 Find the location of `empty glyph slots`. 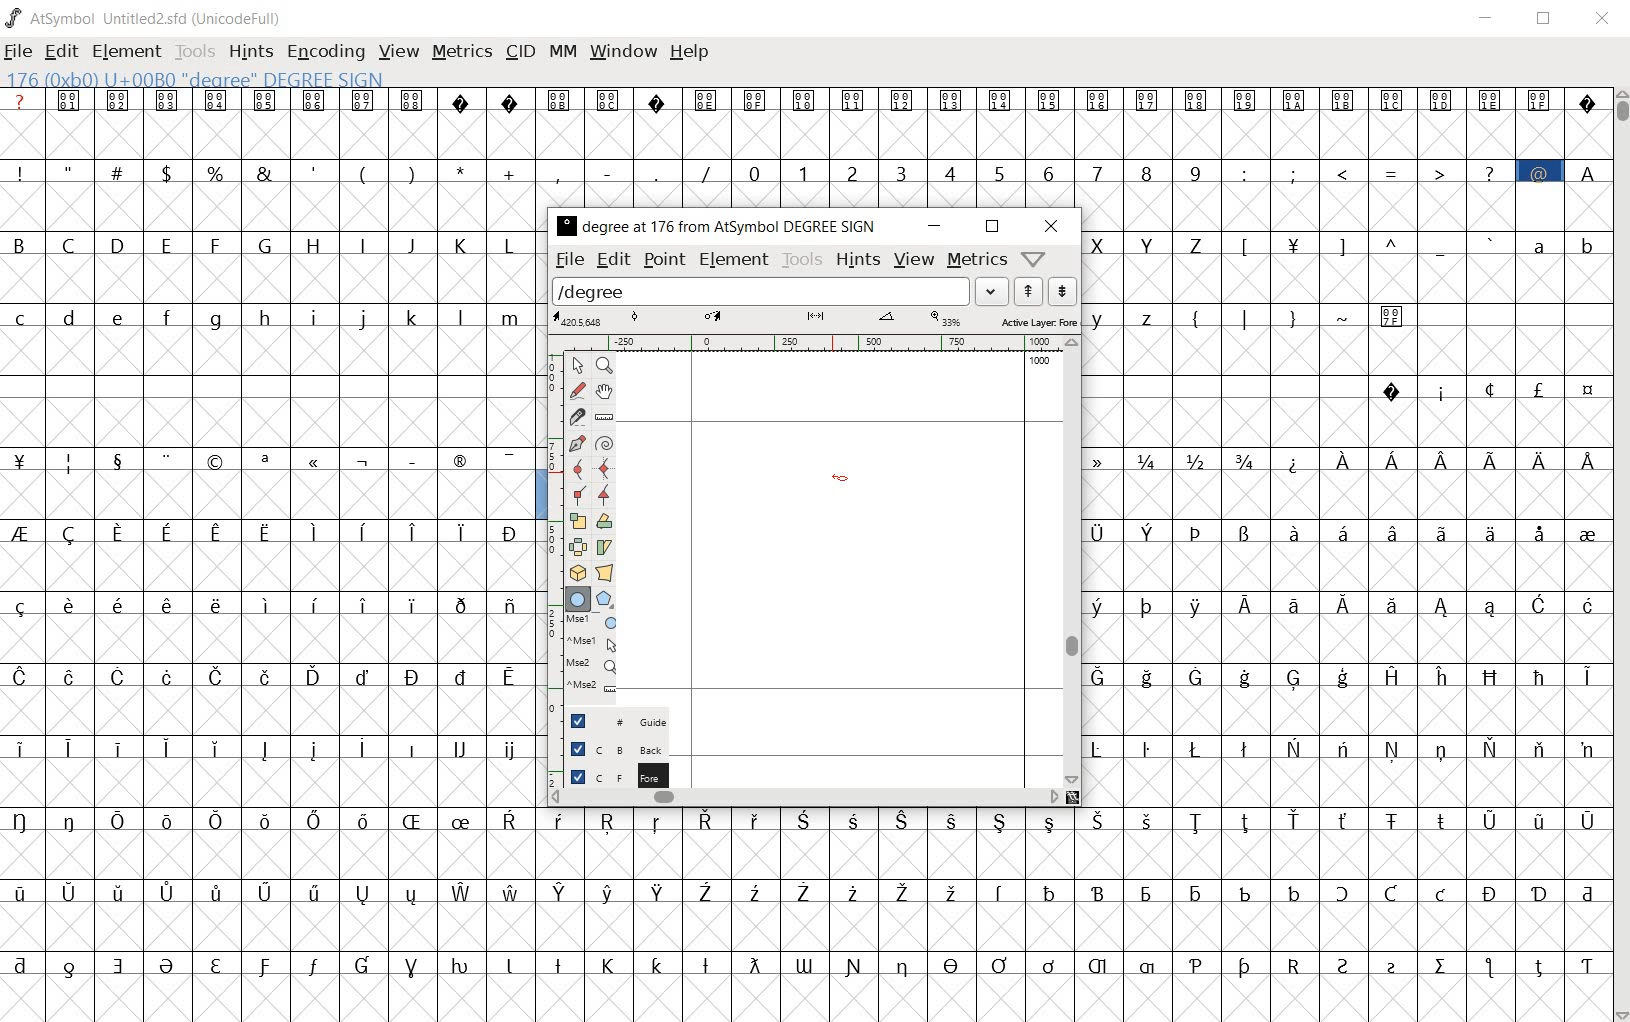

empty glyph slots is located at coordinates (273, 639).